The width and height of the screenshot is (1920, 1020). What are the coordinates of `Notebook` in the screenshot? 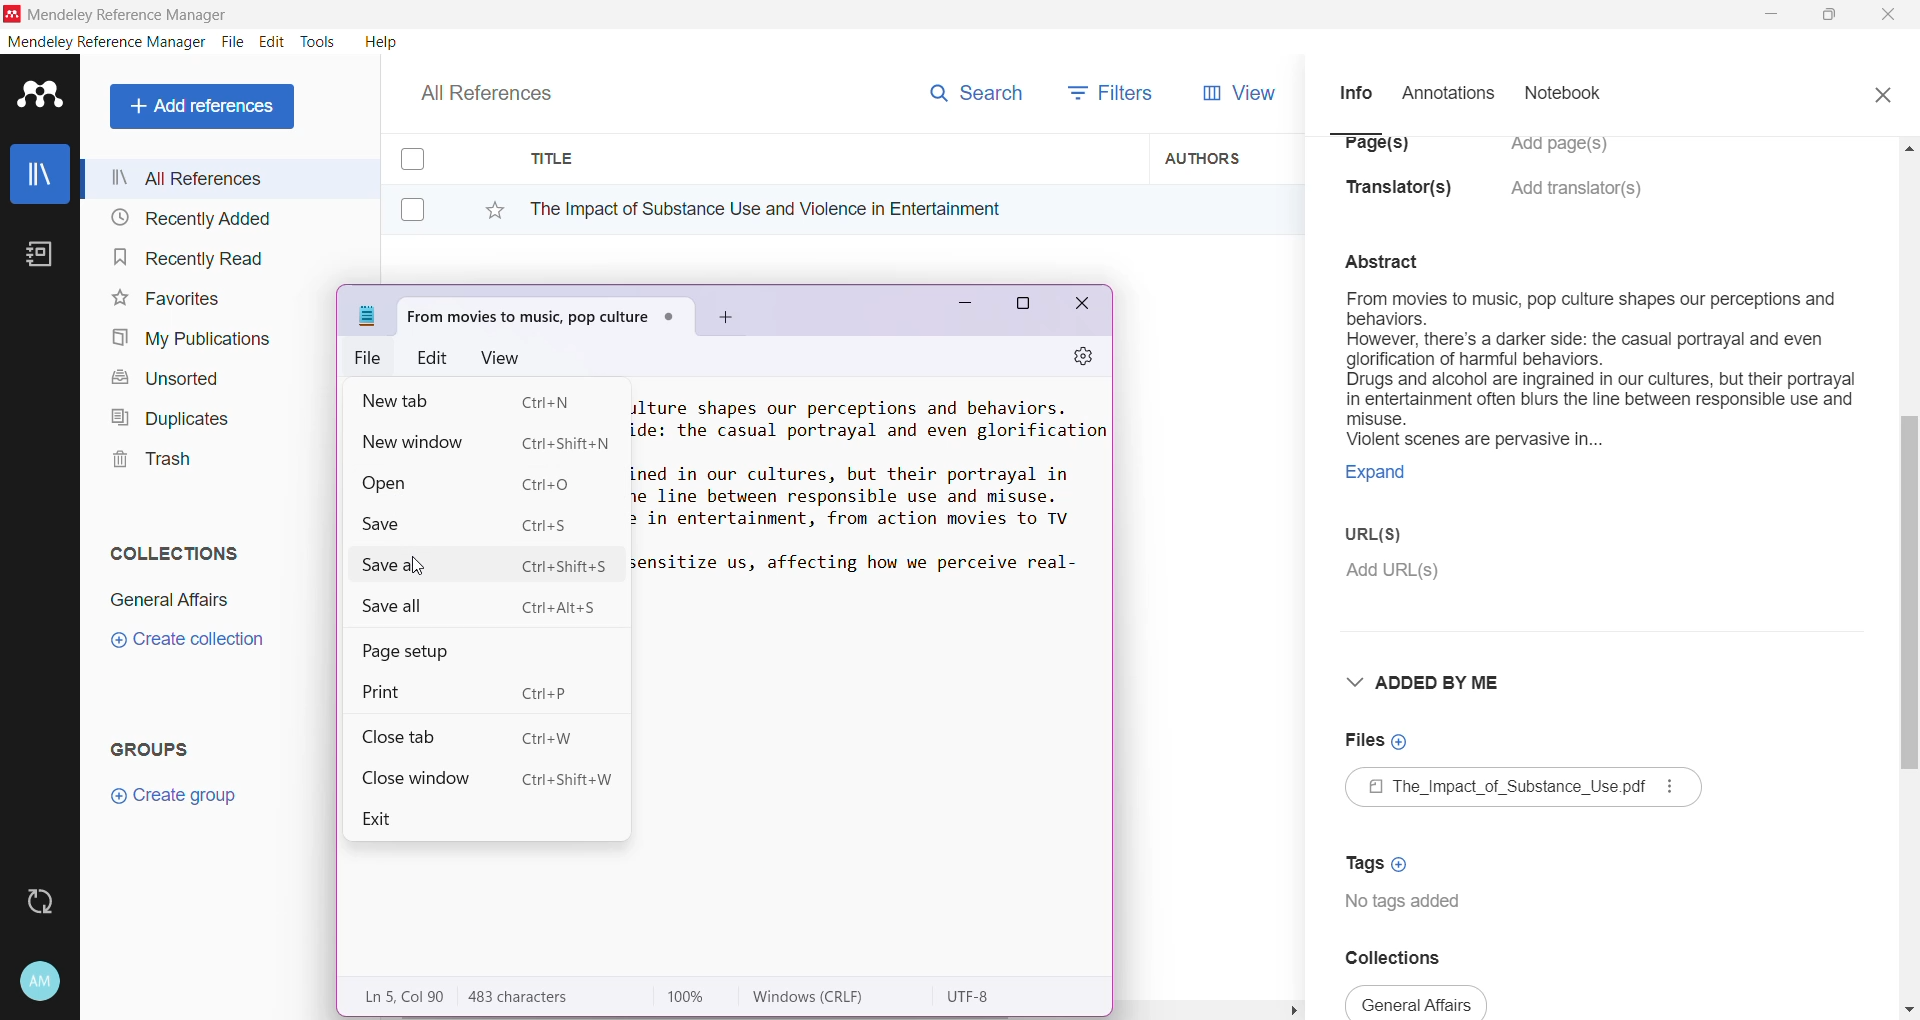 It's located at (1569, 95).